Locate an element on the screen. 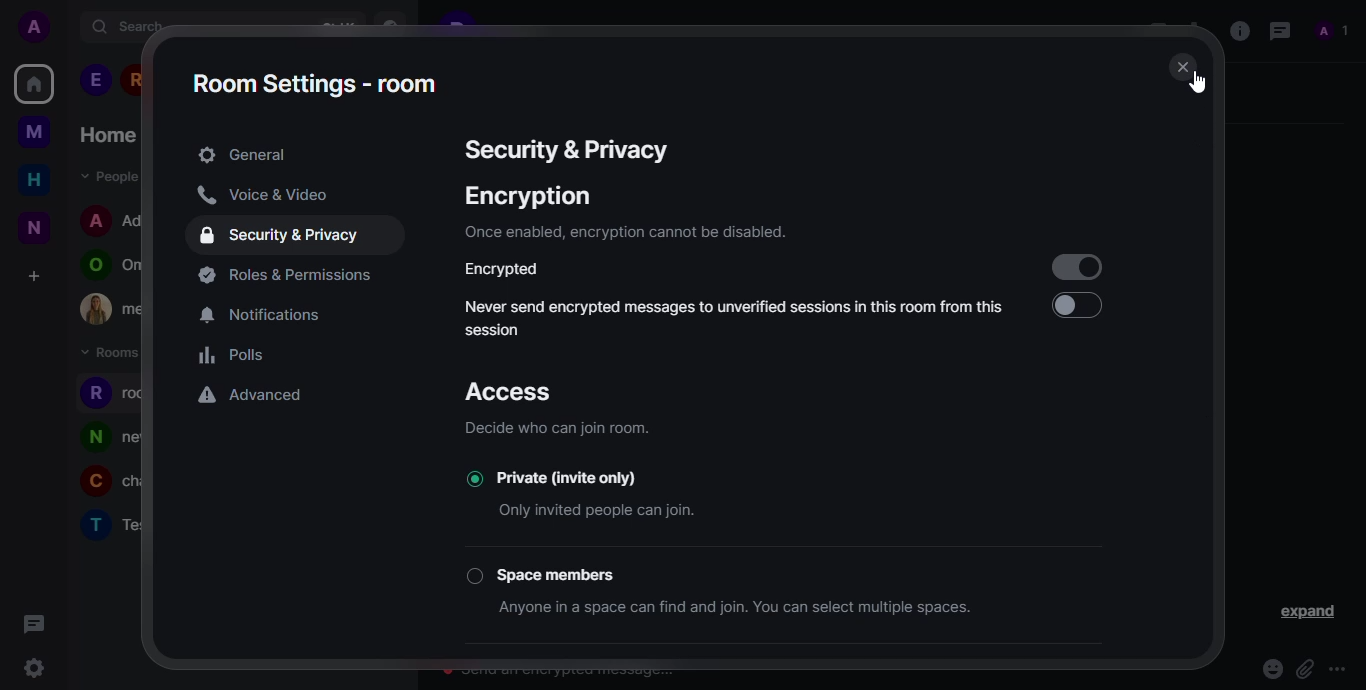  info is located at coordinates (623, 232).